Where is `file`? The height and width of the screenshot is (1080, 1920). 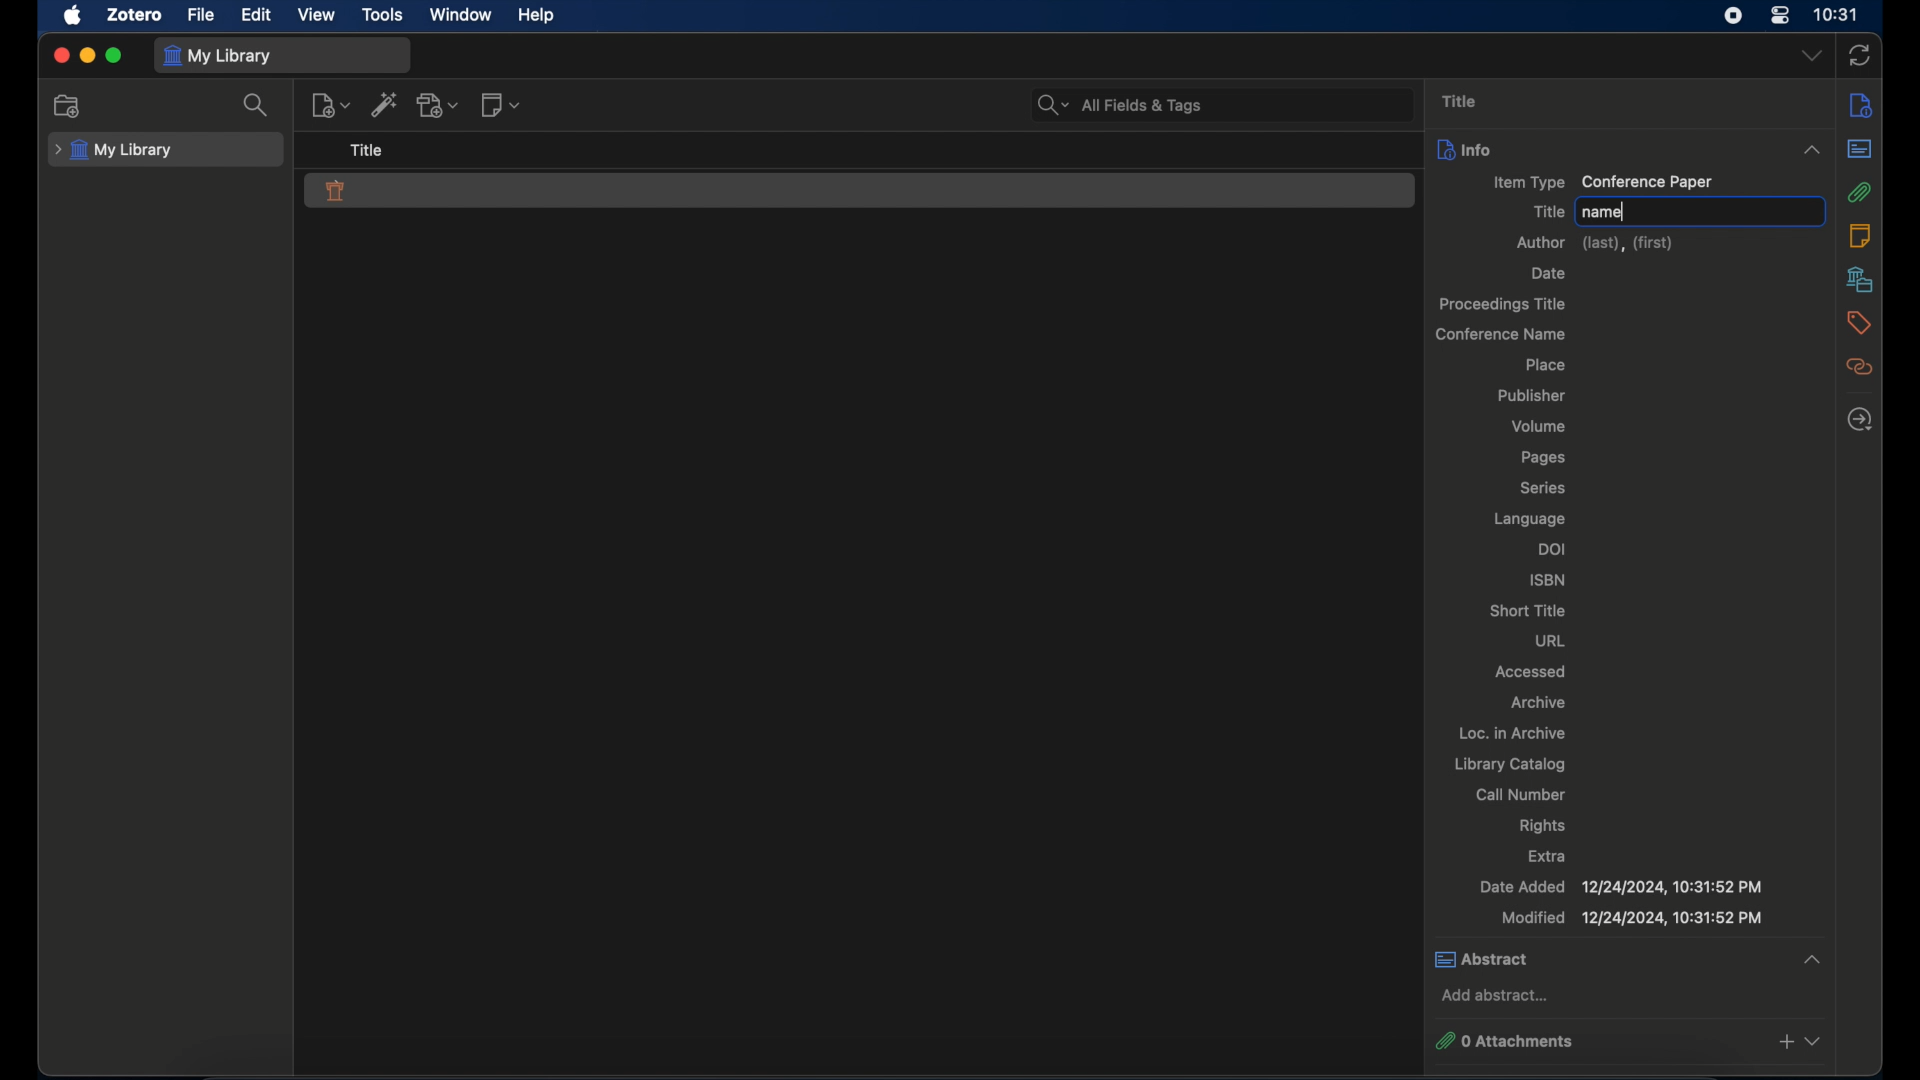 file is located at coordinates (200, 16).